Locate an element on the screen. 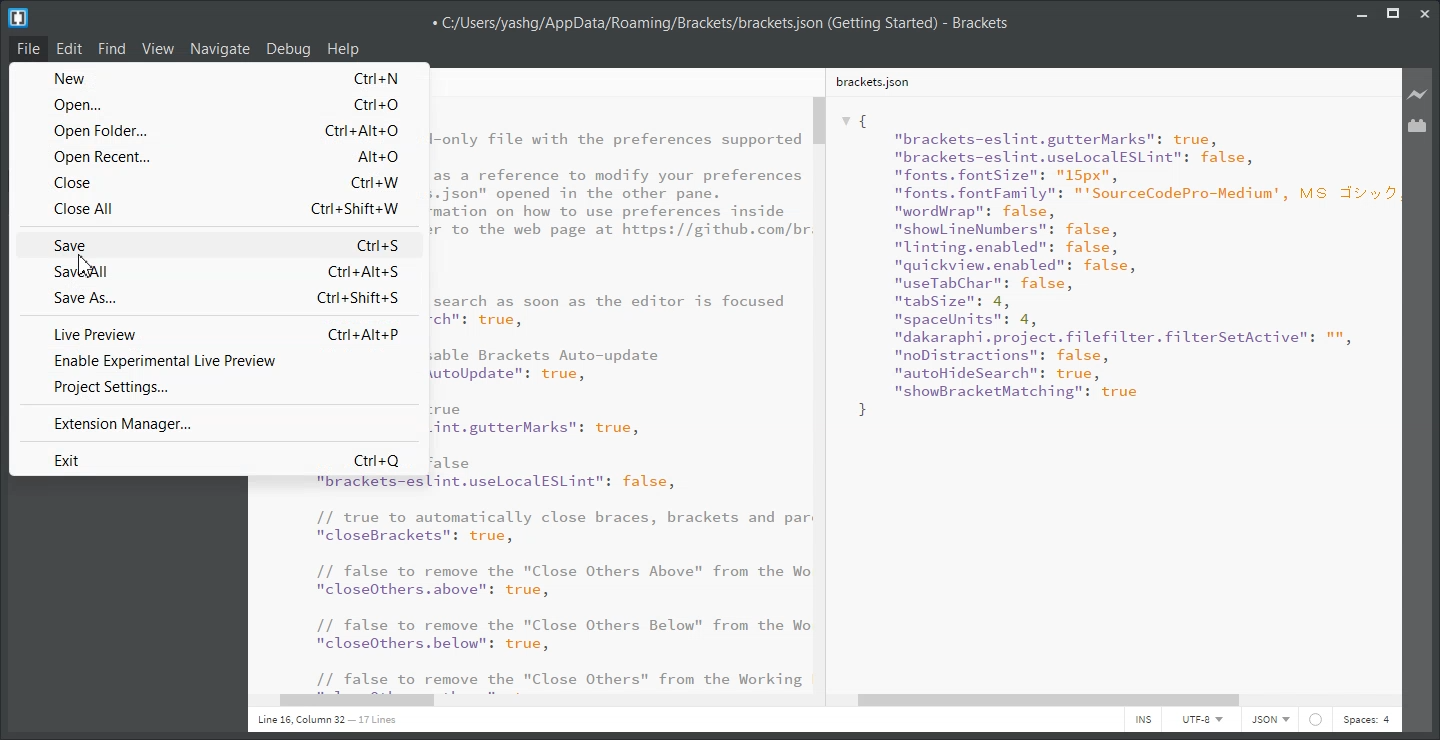 The height and width of the screenshot is (740, 1440). Enable Experimental Live Preview is located at coordinates (222, 362).